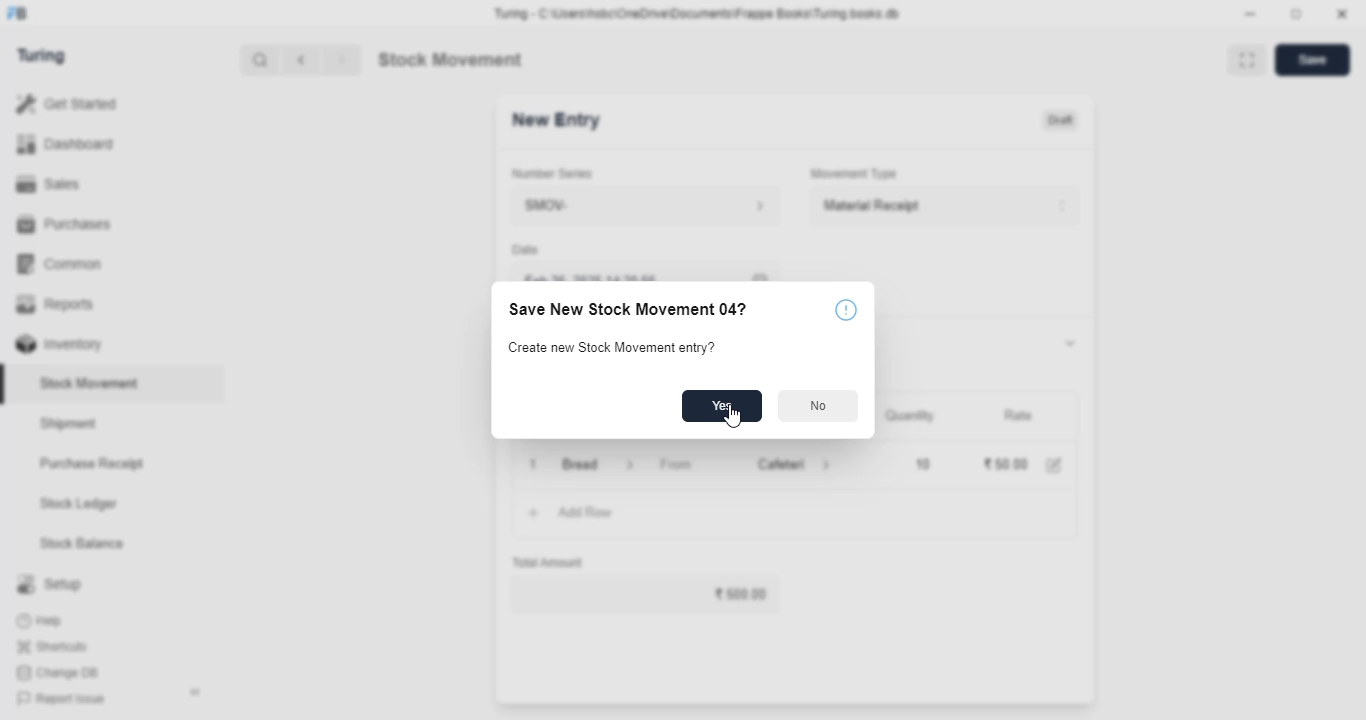 Image resolution: width=1366 pixels, height=720 pixels. What do you see at coordinates (820, 406) in the screenshot?
I see `No` at bounding box center [820, 406].